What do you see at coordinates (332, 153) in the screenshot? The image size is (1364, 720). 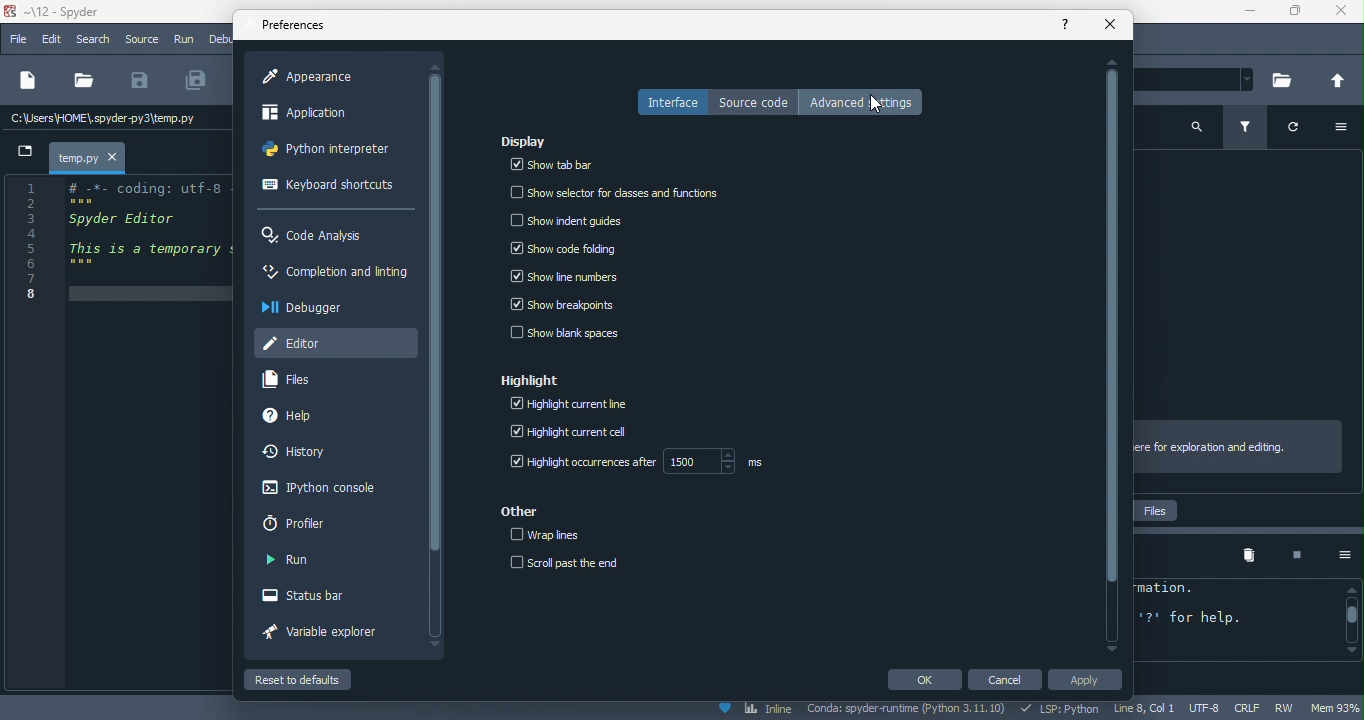 I see `python interpreter` at bounding box center [332, 153].